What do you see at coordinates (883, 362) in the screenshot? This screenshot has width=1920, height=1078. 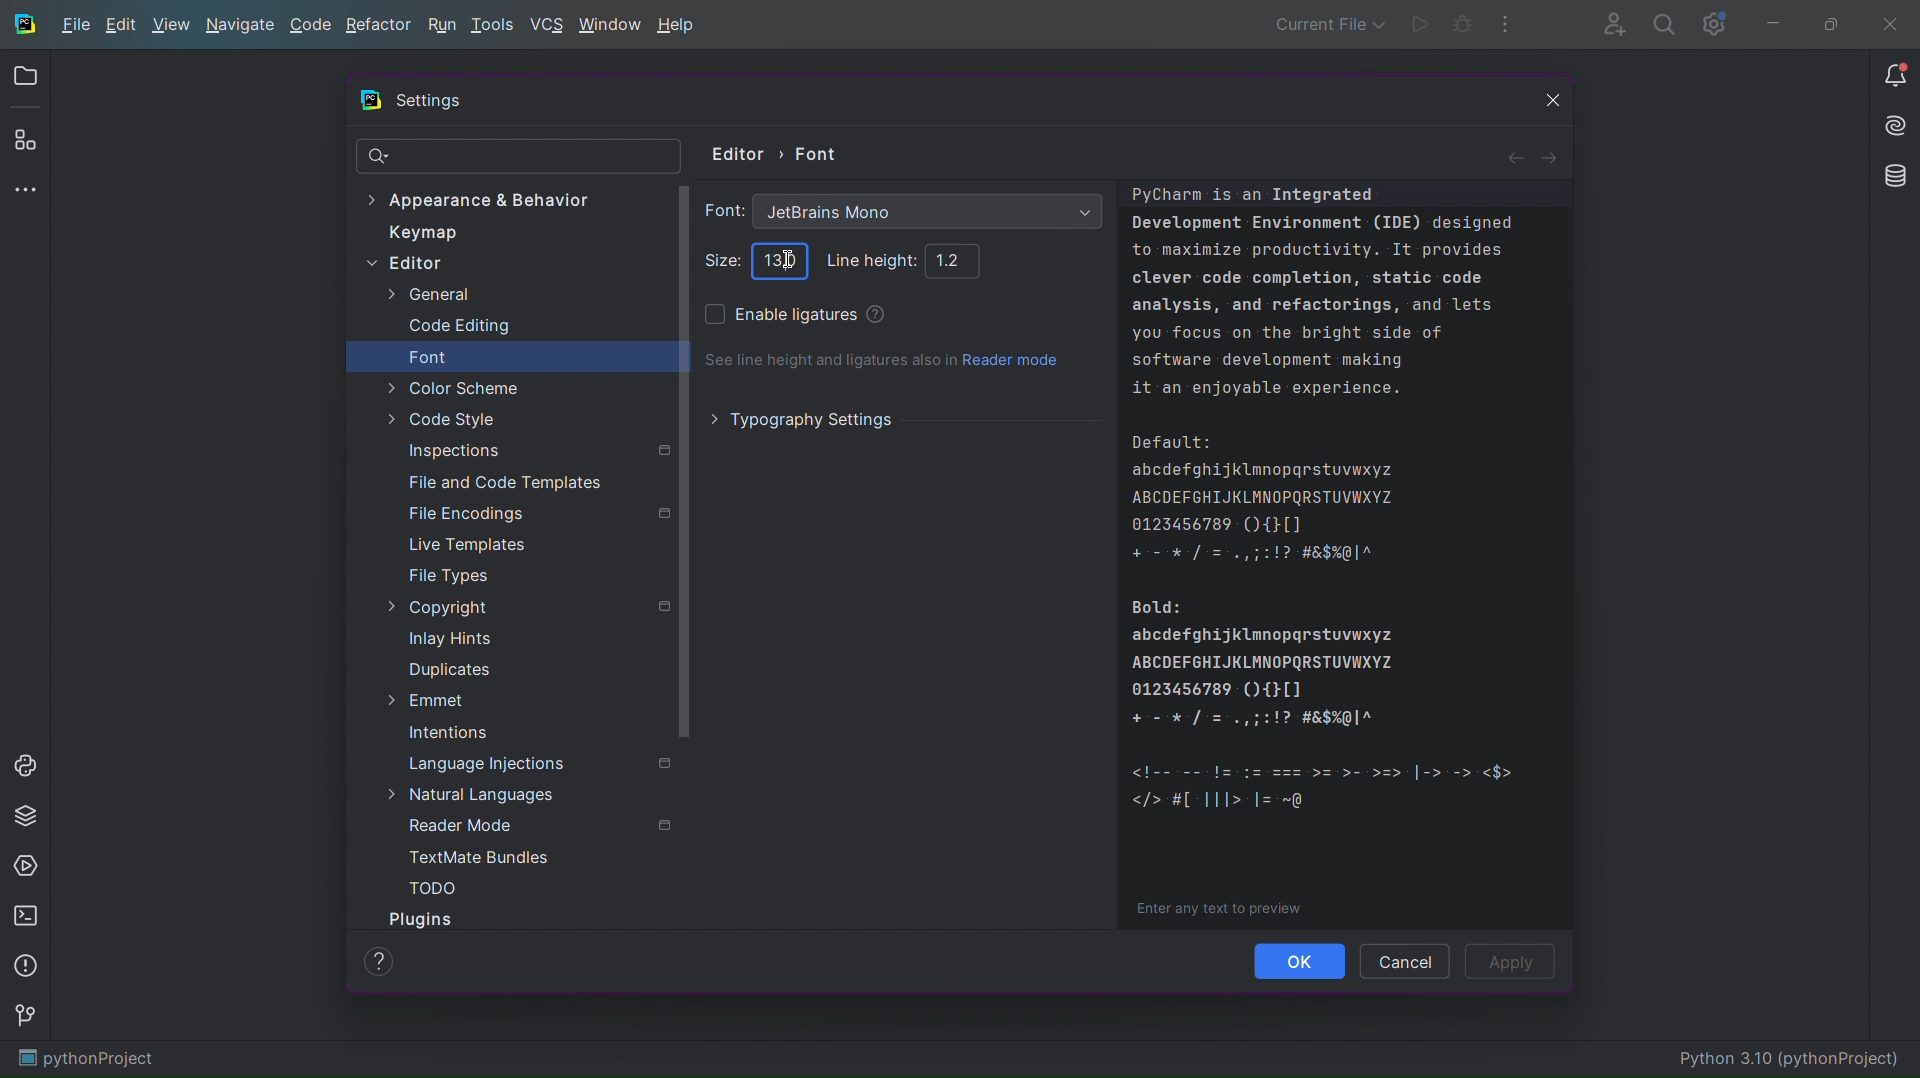 I see `See line height and ligatures also in Reader Mode` at bounding box center [883, 362].